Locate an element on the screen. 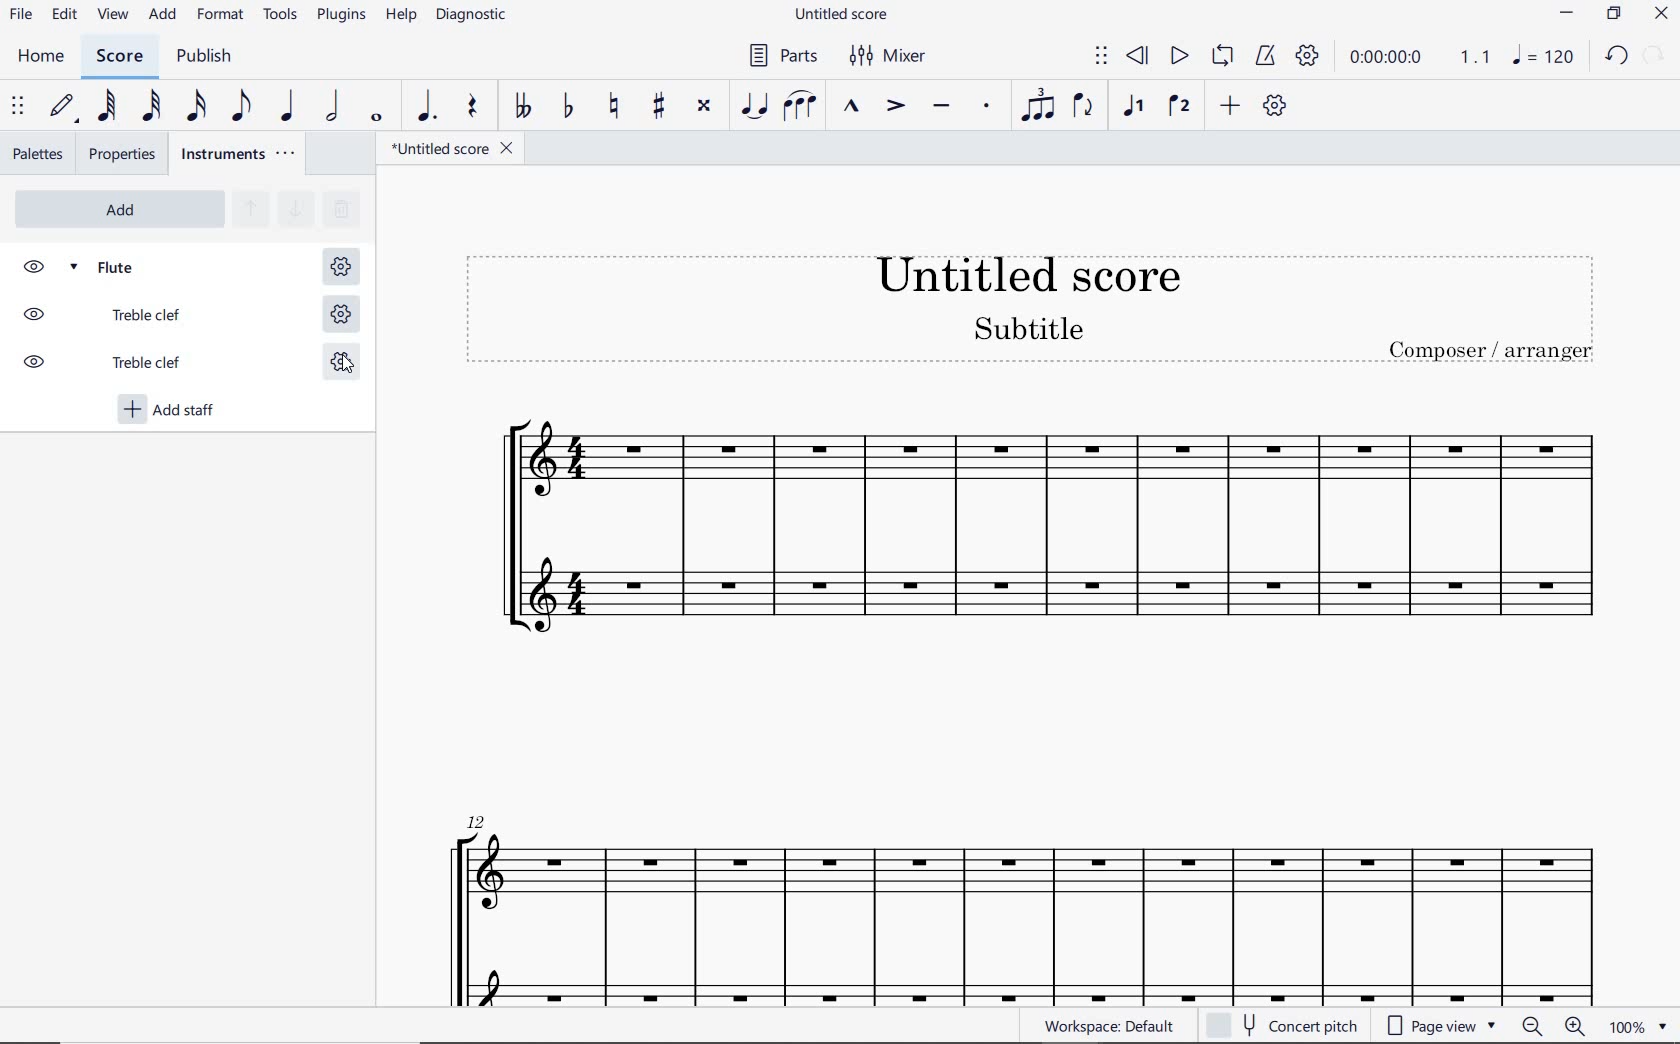 The height and width of the screenshot is (1044, 1680). CLOSE is located at coordinates (1661, 14).